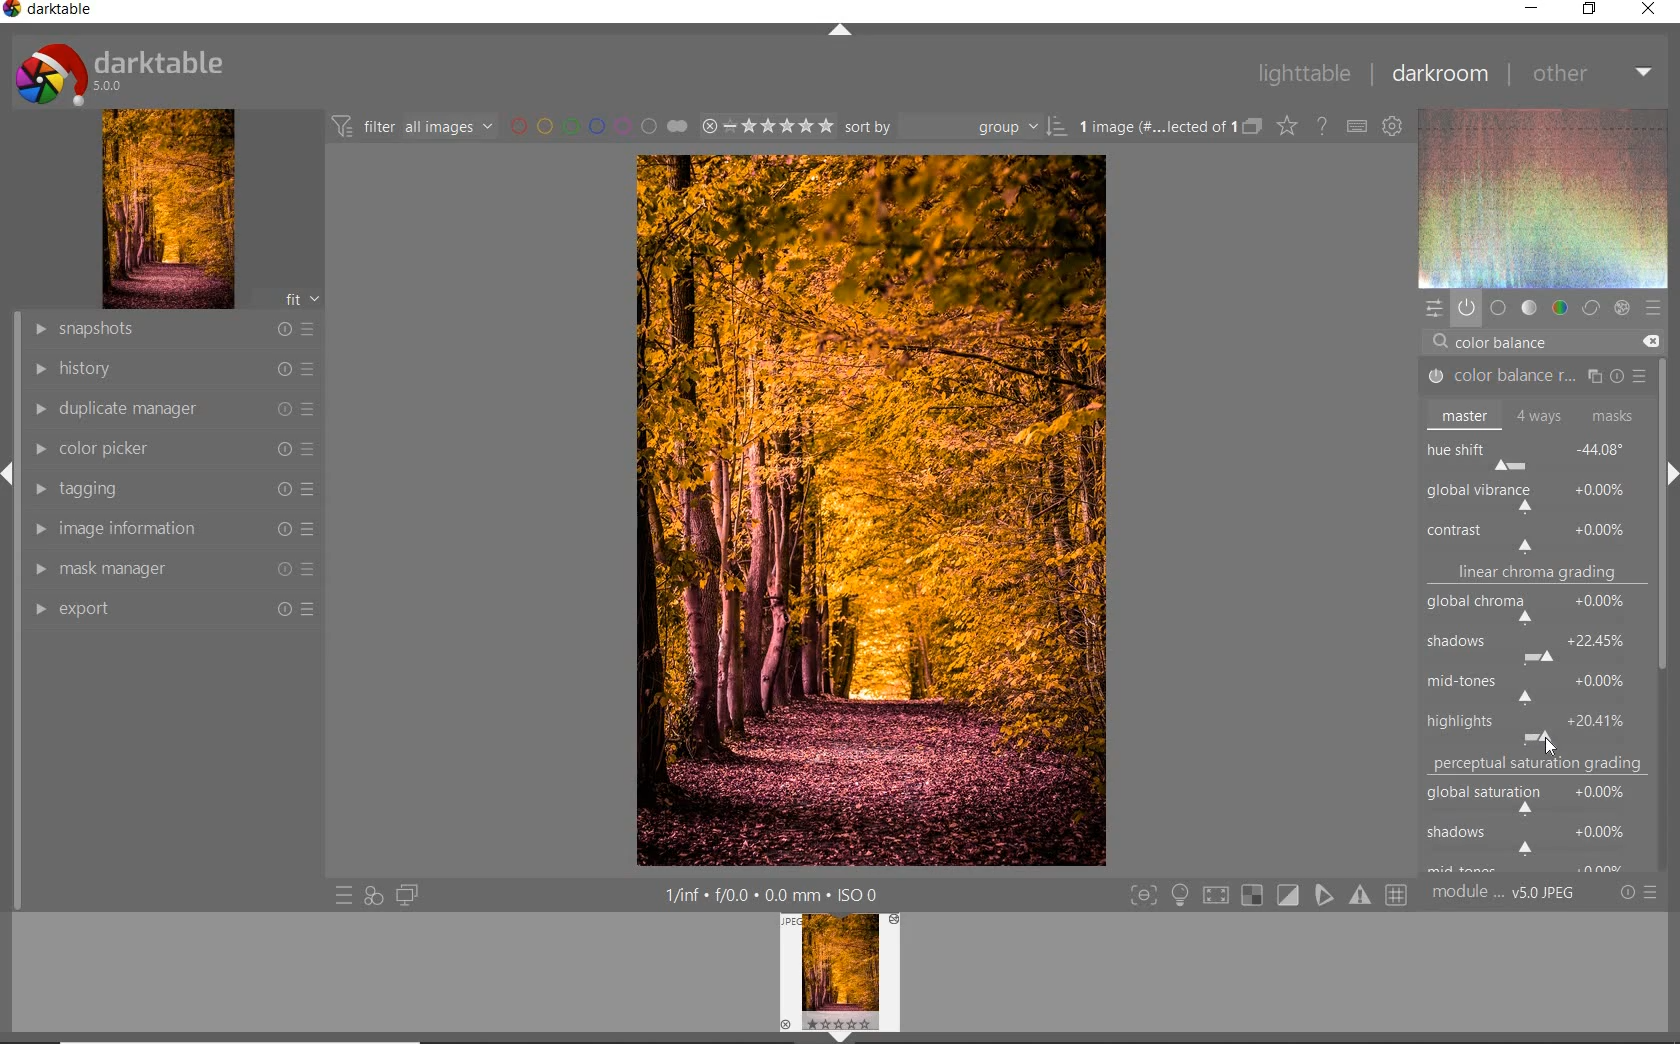 This screenshot has width=1680, height=1044. What do you see at coordinates (403, 895) in the screenshot?
I see `display a second darkroom image window` at bounding box center [403, 895].